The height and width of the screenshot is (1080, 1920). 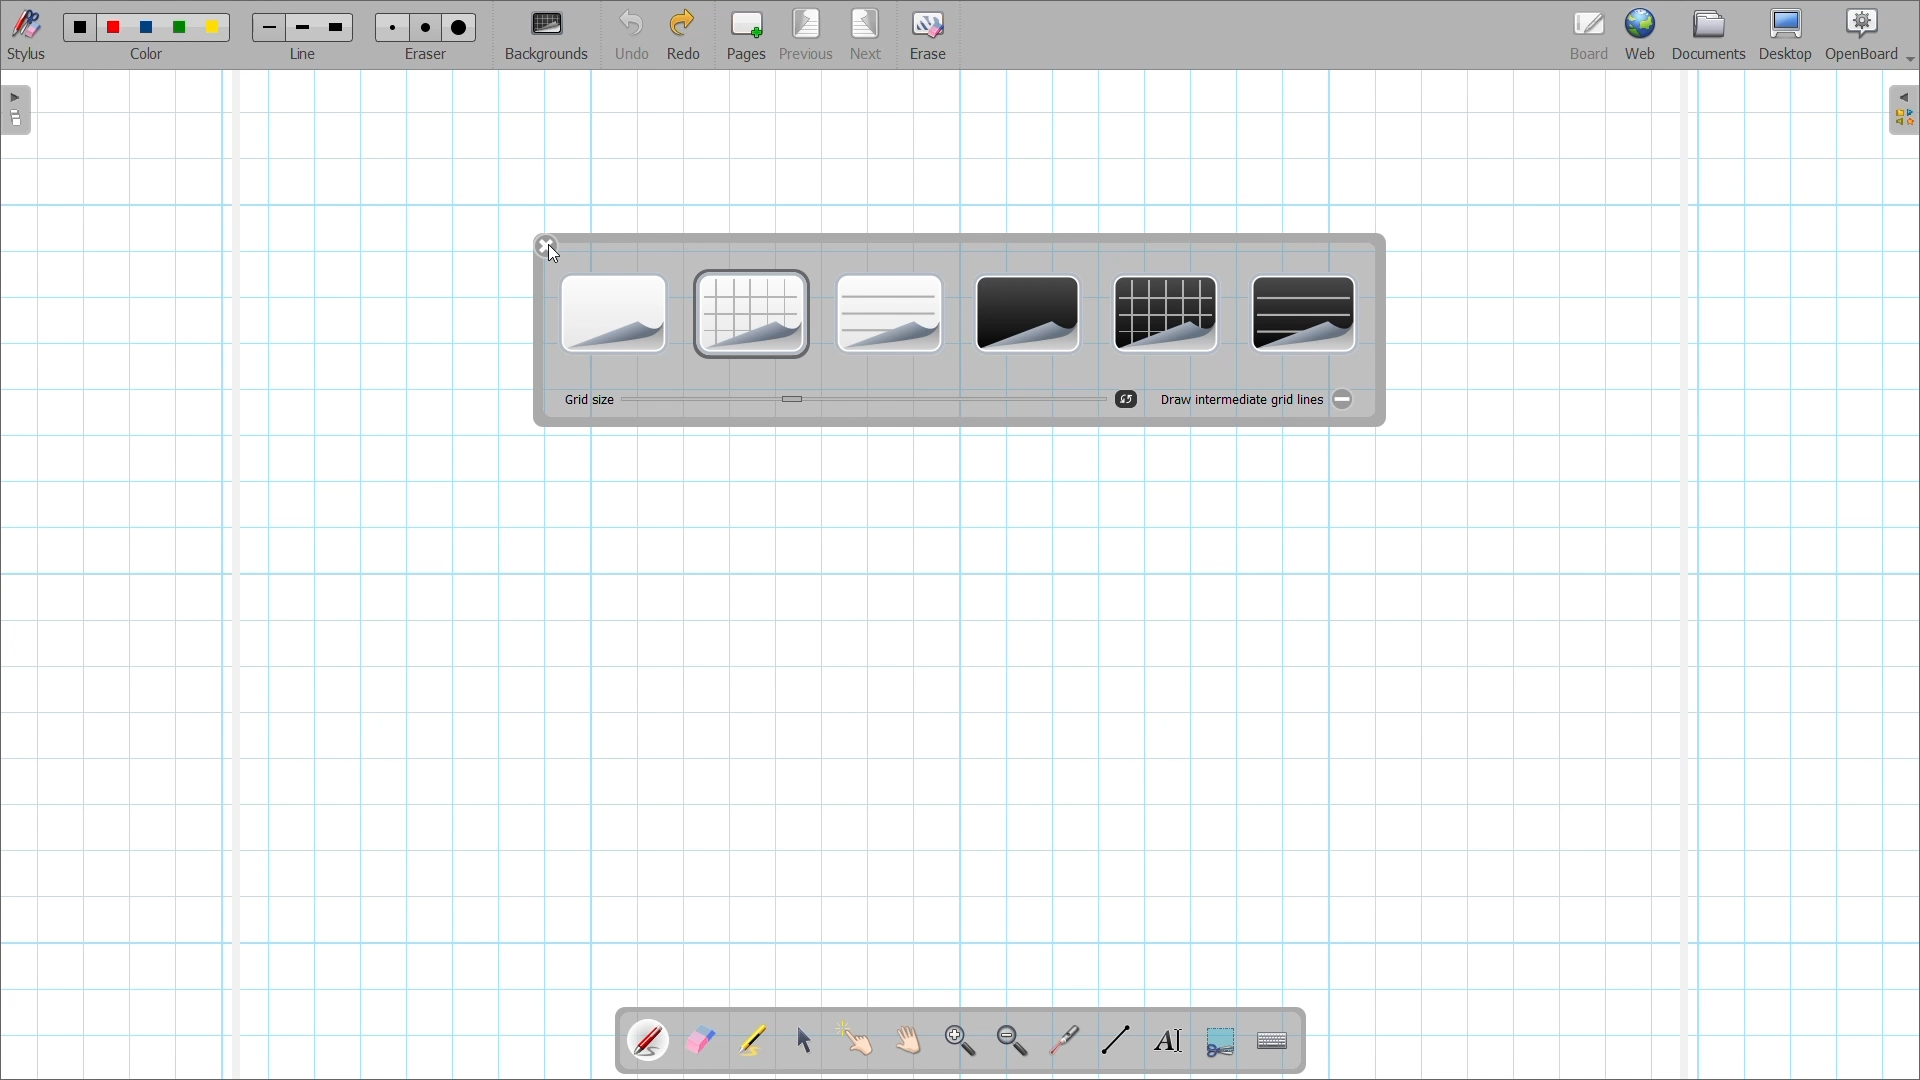 What do you see at coordinates (1165, 314) in the screenshot?
I see `Grid dark background` at bounding box center [1165, 314].